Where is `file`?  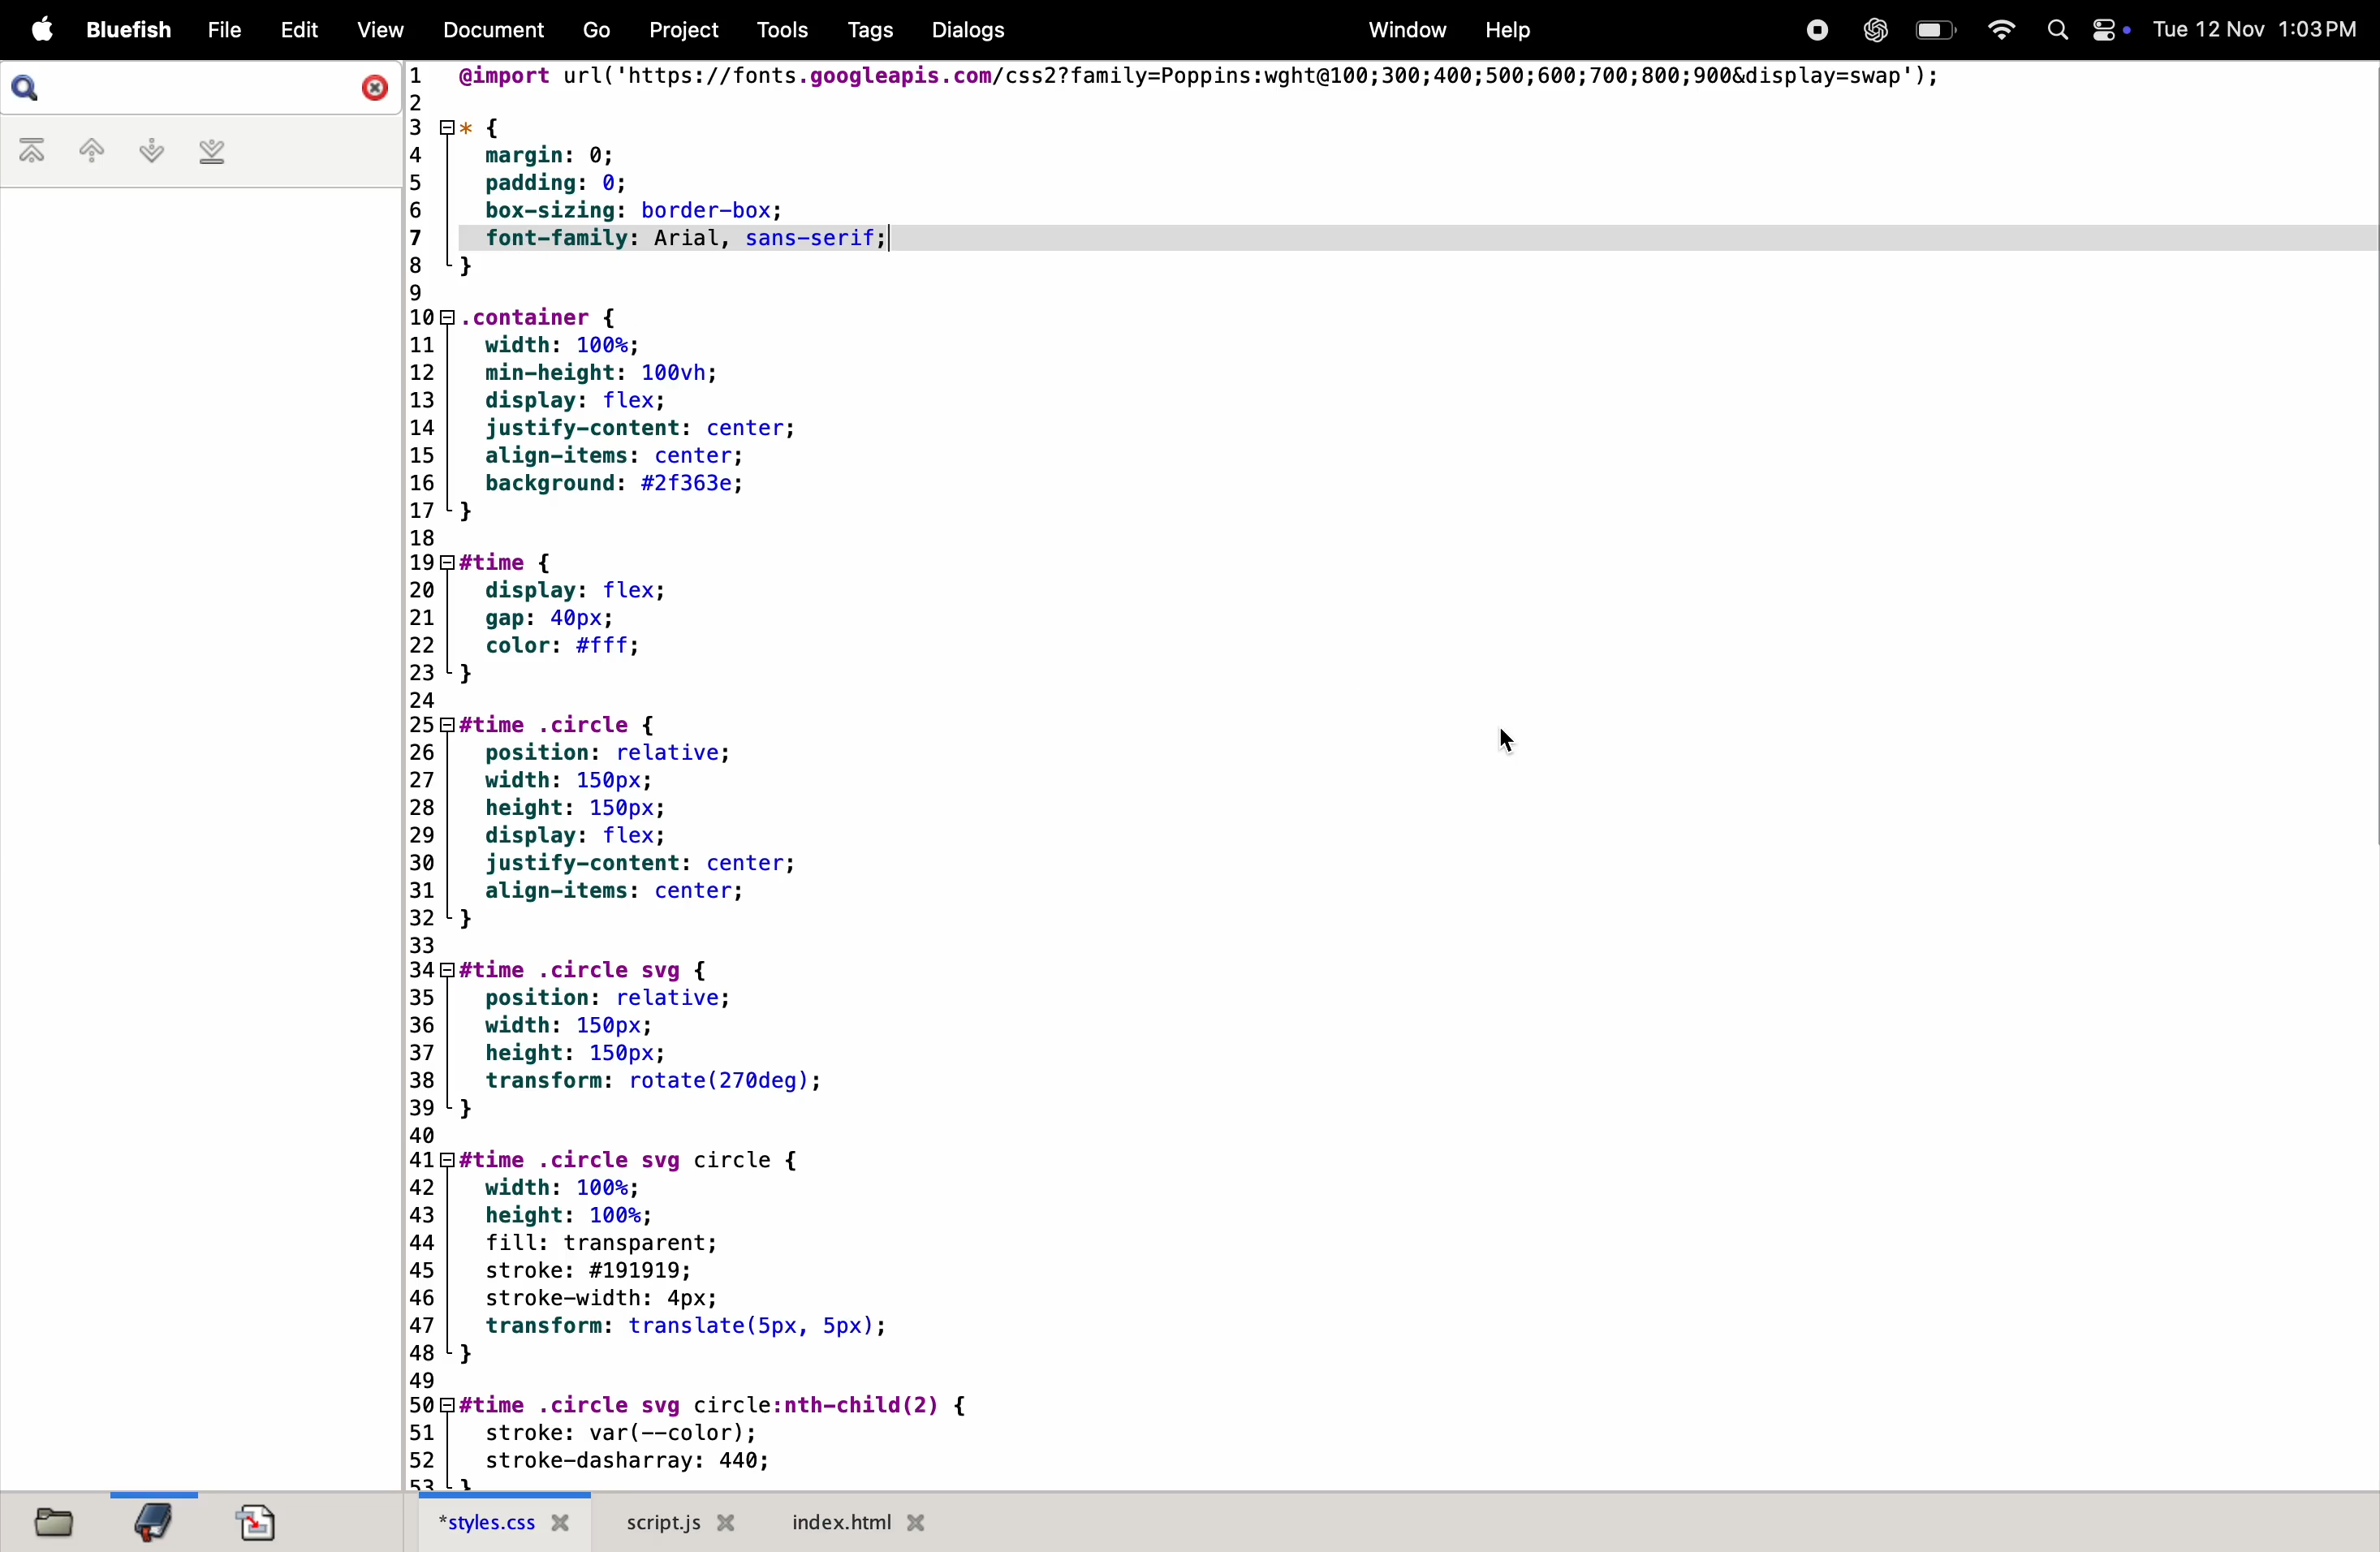 file is located at coordinates (59, 1521).